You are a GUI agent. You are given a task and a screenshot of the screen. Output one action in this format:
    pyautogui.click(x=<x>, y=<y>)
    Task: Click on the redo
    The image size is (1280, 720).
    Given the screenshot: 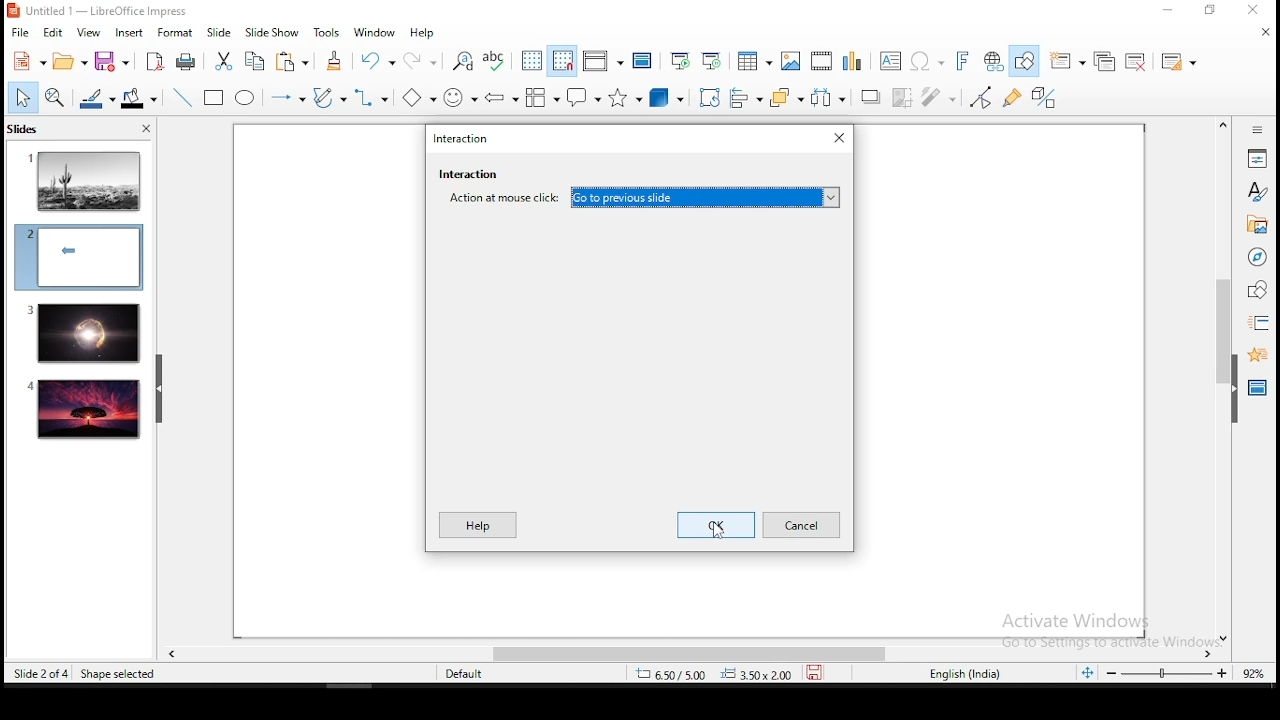 What is the action you would take?
    pyautogui.click(x=423, y=58)
    